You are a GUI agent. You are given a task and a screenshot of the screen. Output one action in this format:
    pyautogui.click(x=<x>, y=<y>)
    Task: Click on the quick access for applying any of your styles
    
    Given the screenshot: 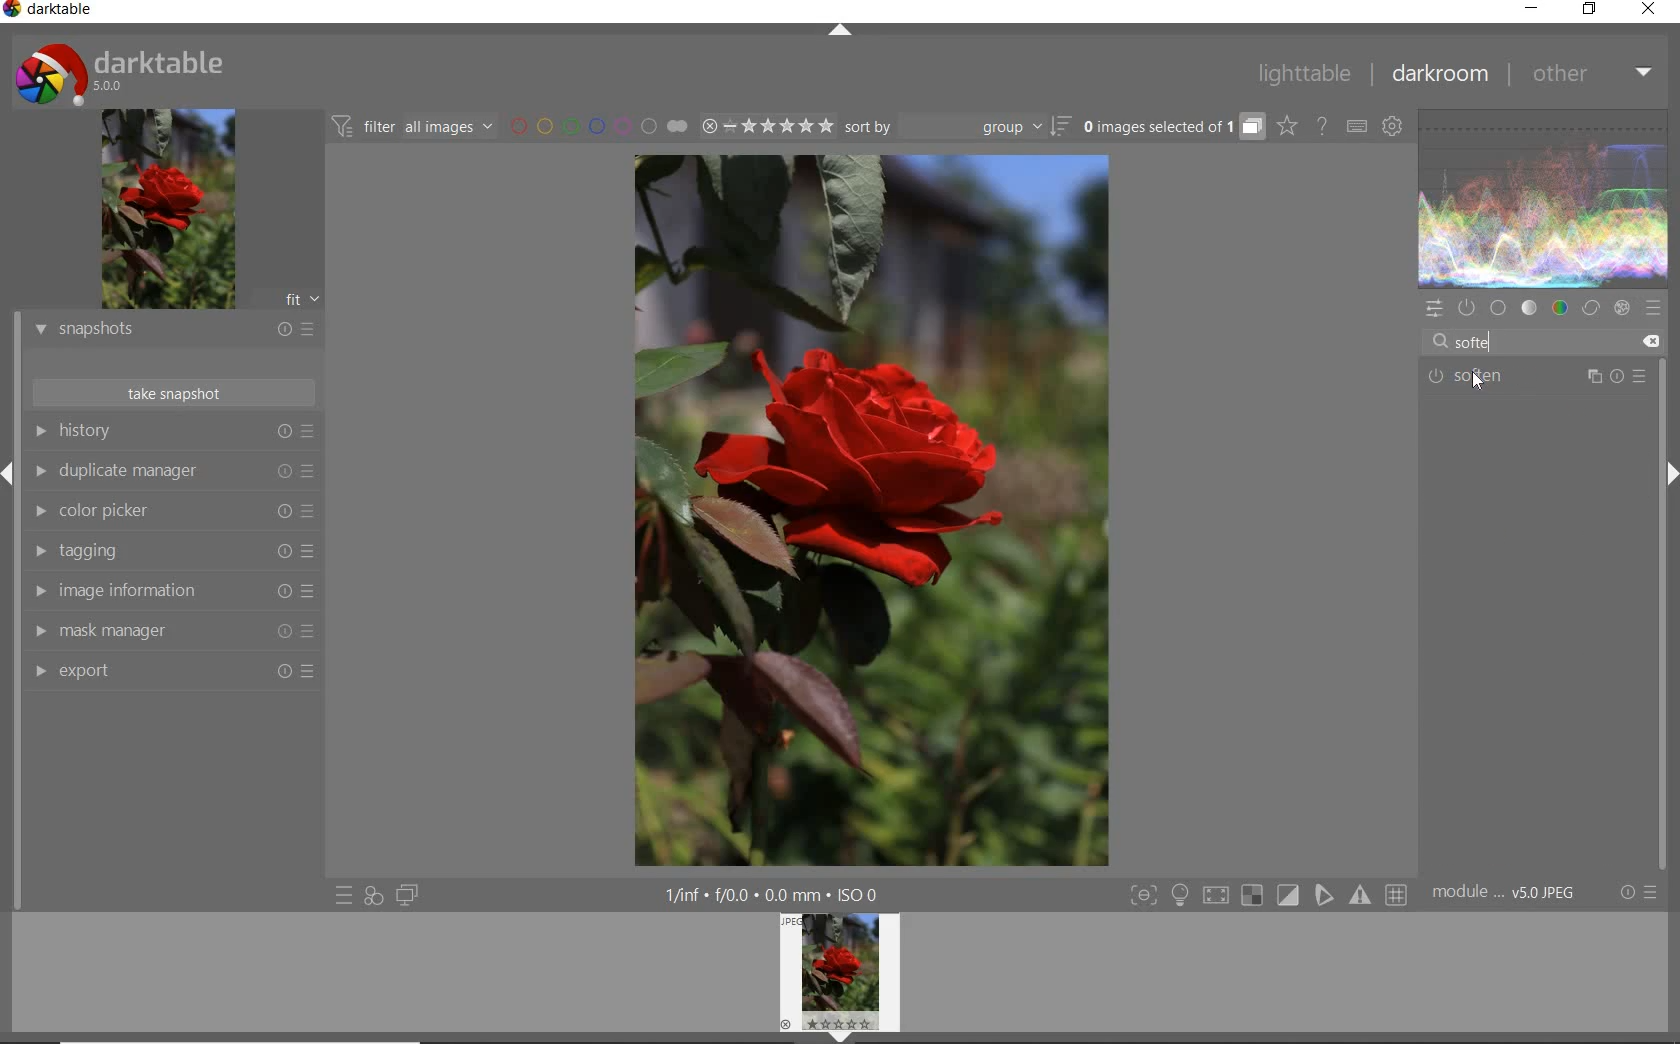 What is the action you would take?
    pyautogui.click(x=373, y=898)
    